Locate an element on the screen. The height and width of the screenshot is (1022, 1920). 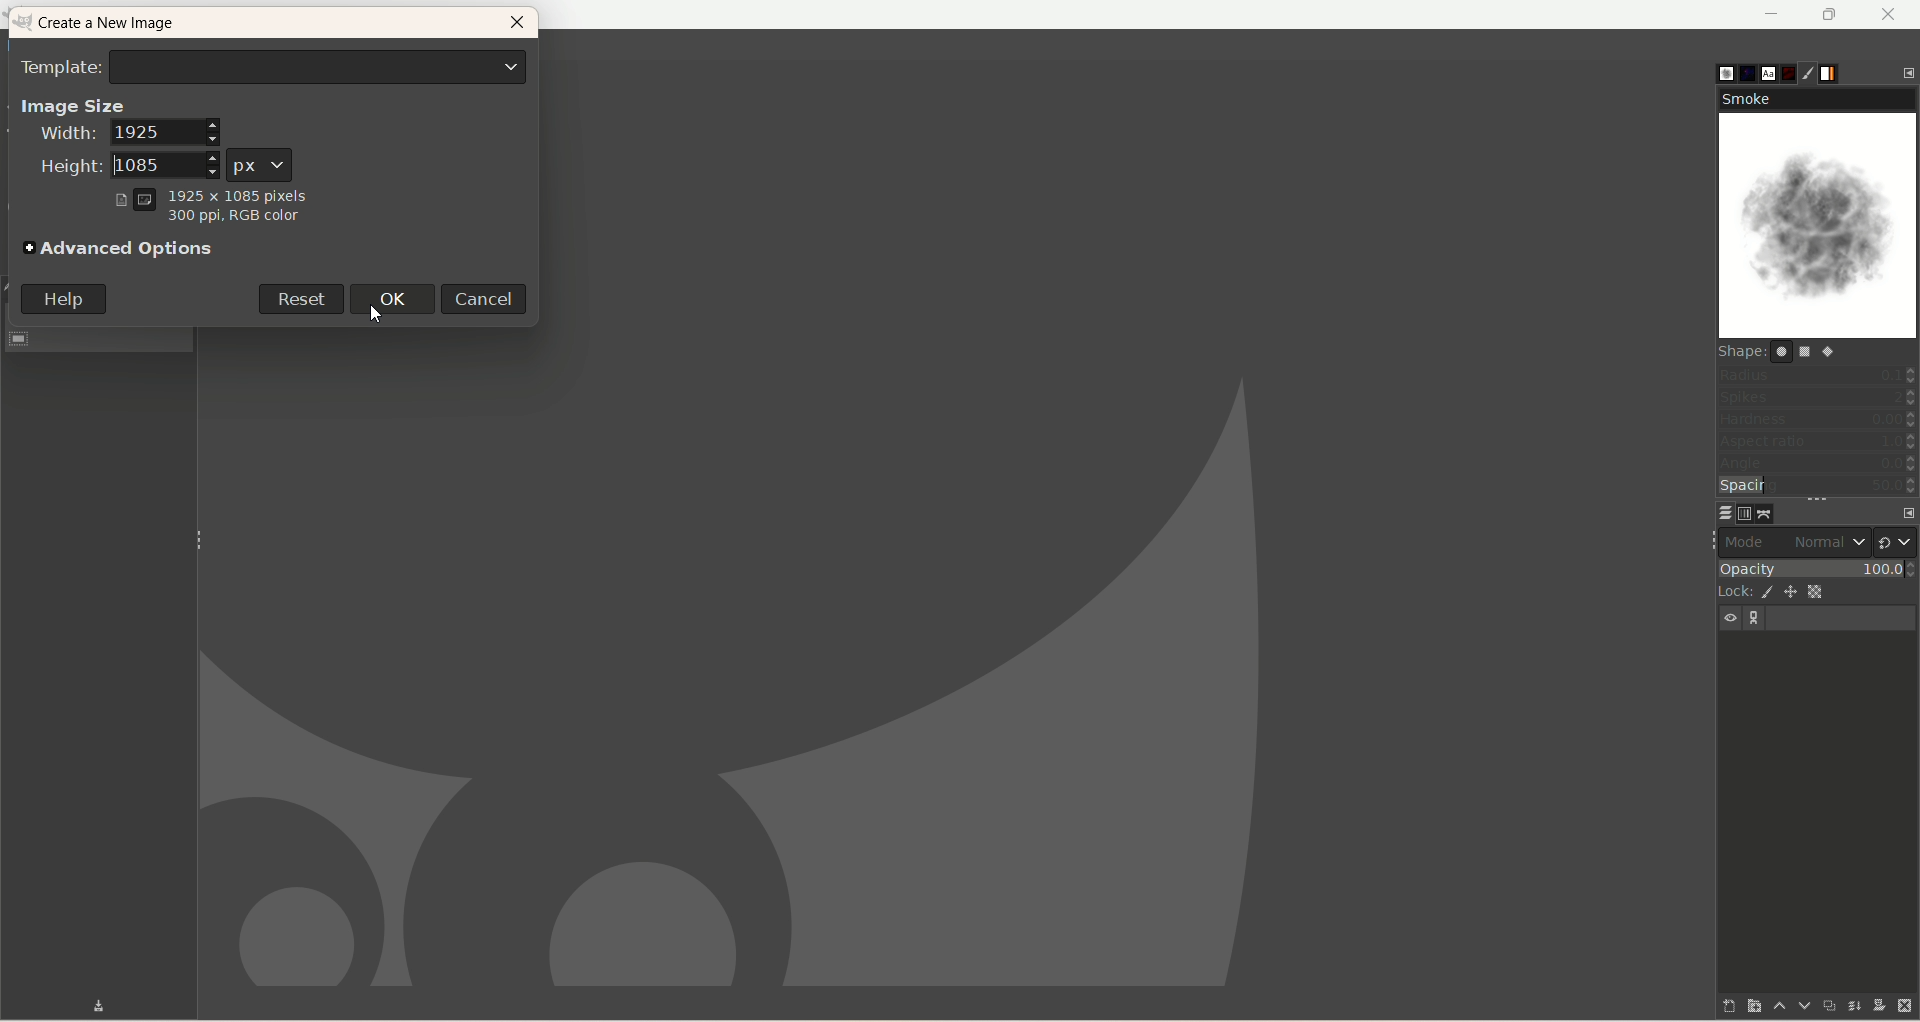
ok is located at coordinates (399, 298).